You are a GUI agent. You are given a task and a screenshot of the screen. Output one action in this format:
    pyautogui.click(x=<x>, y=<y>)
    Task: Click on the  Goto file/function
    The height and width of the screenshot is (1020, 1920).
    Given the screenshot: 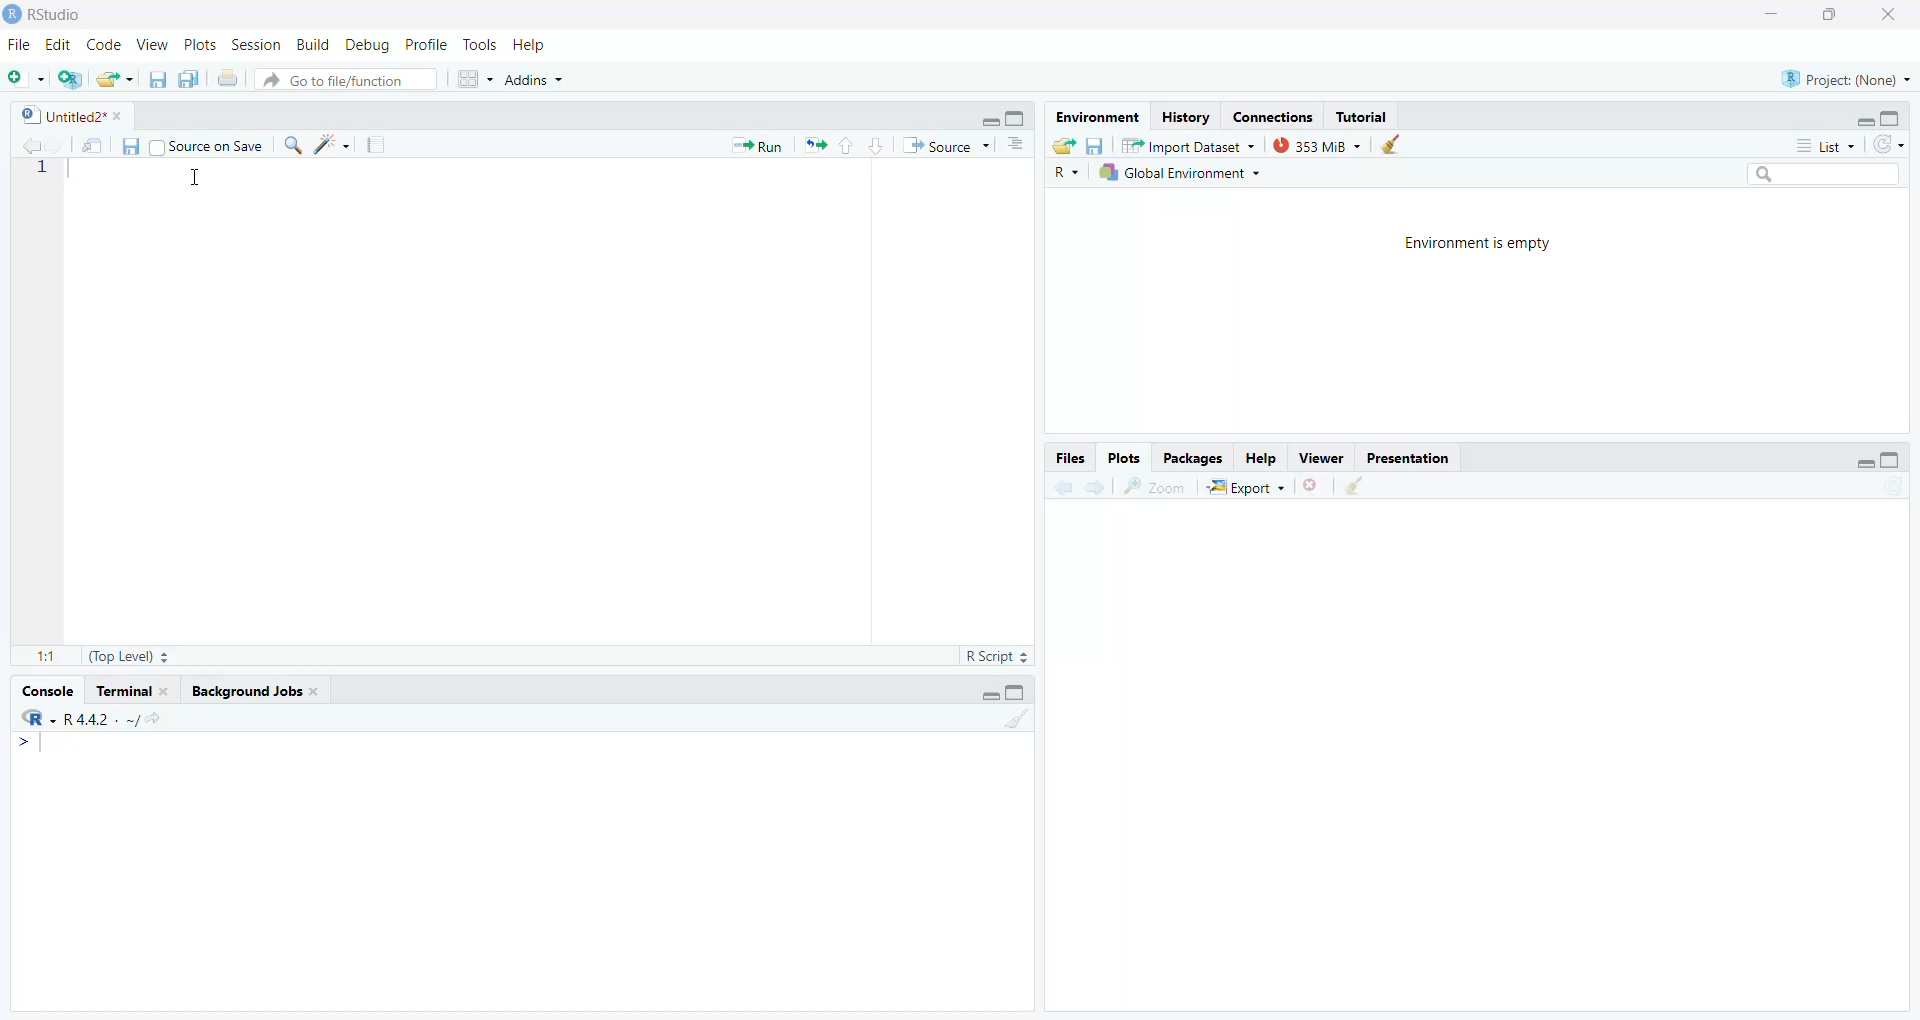 What is the action you would take?
    pyautogui.click(x=349, y=81)
    